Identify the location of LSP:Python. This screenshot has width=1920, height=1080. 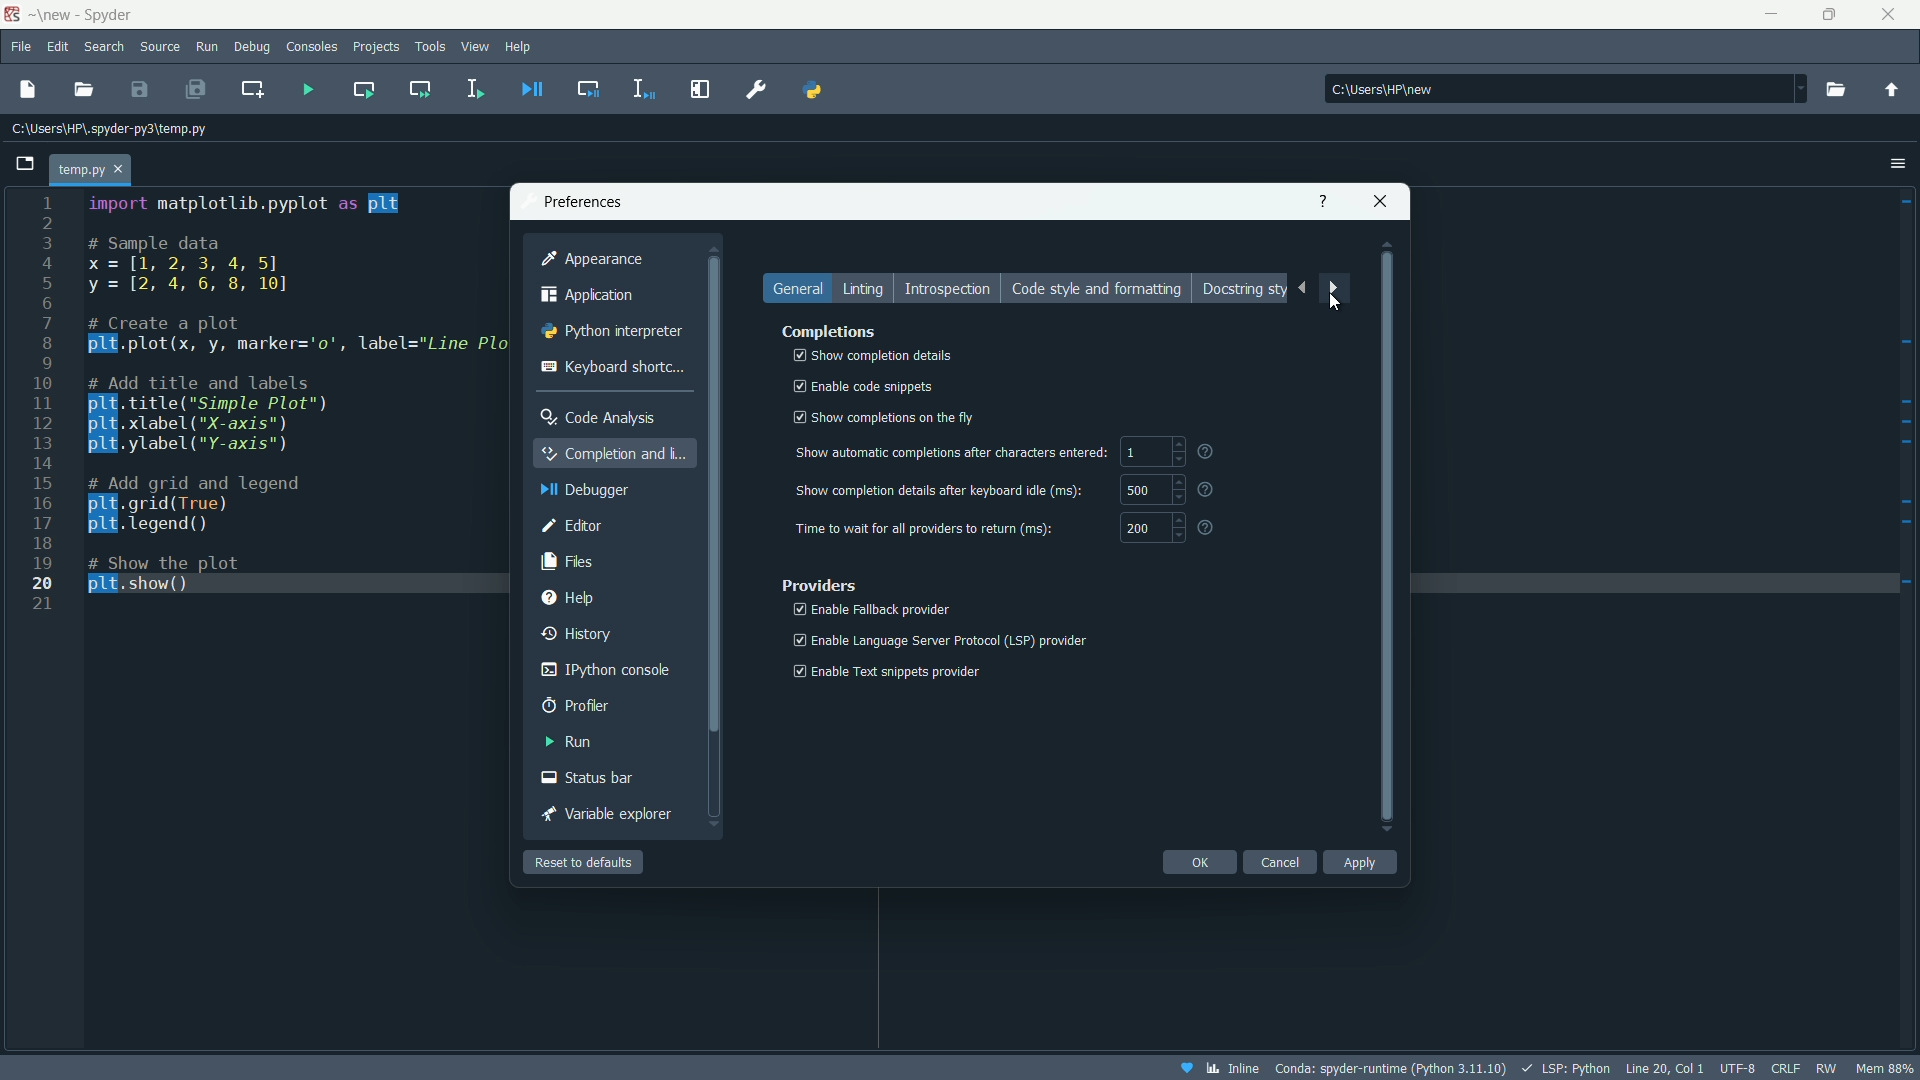
(1565, 1068).